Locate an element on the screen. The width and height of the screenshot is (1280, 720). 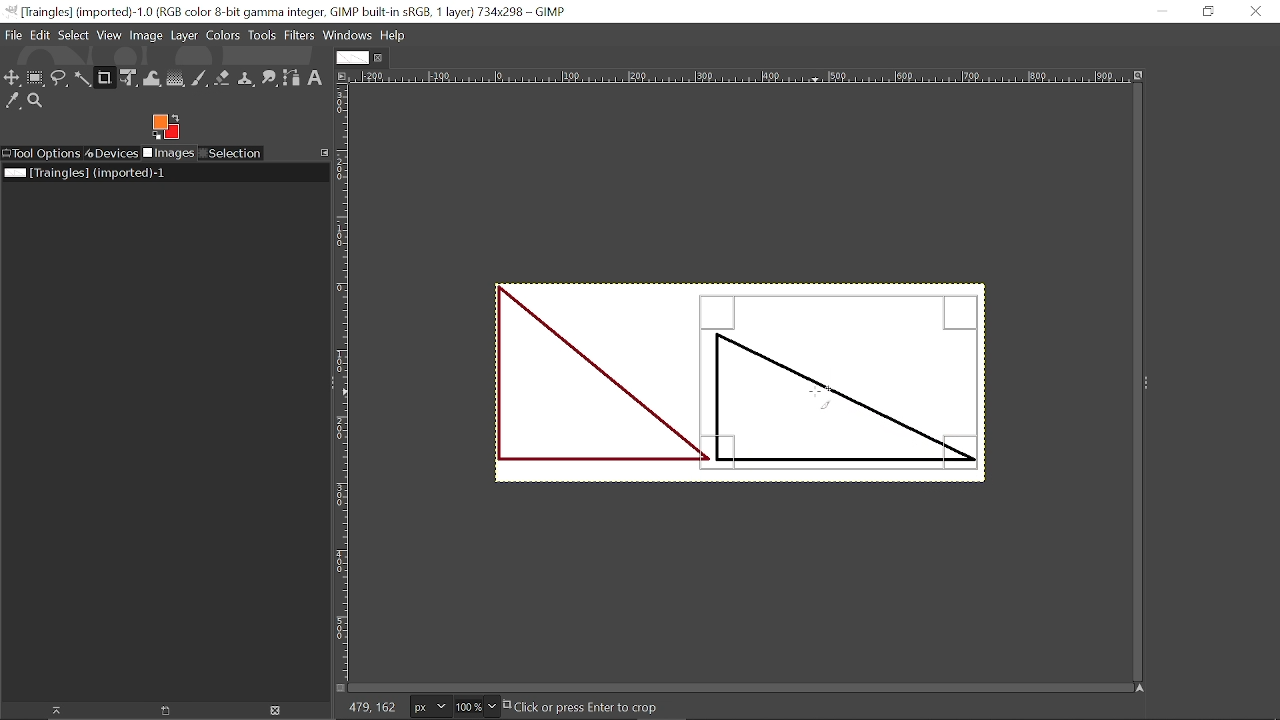
Devices is located at coordinates (112, 153).